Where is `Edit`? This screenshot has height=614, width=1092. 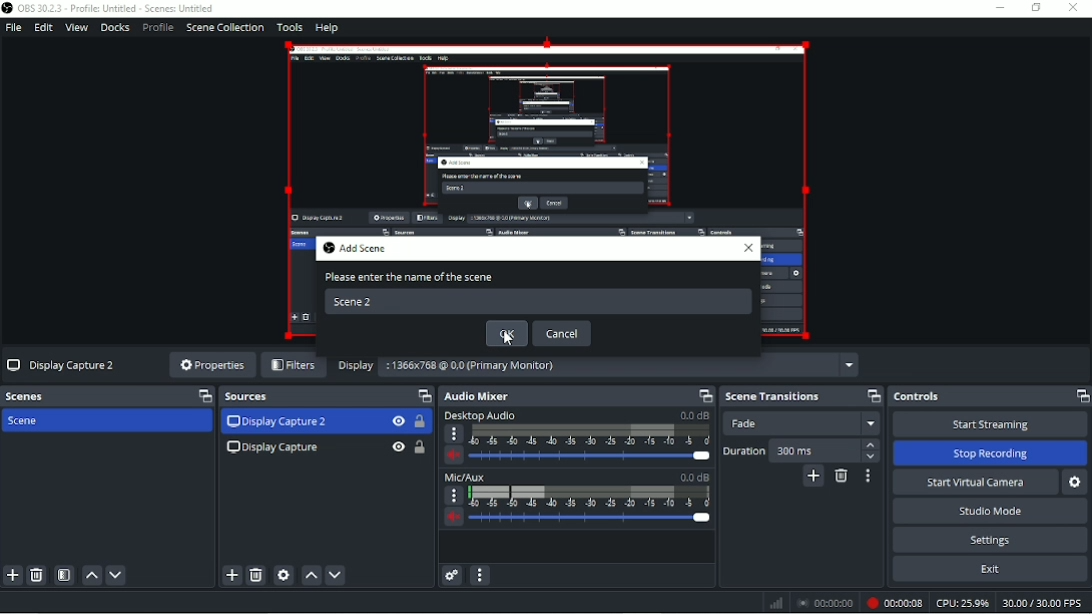
Edit is located at coordinates (44, 28).